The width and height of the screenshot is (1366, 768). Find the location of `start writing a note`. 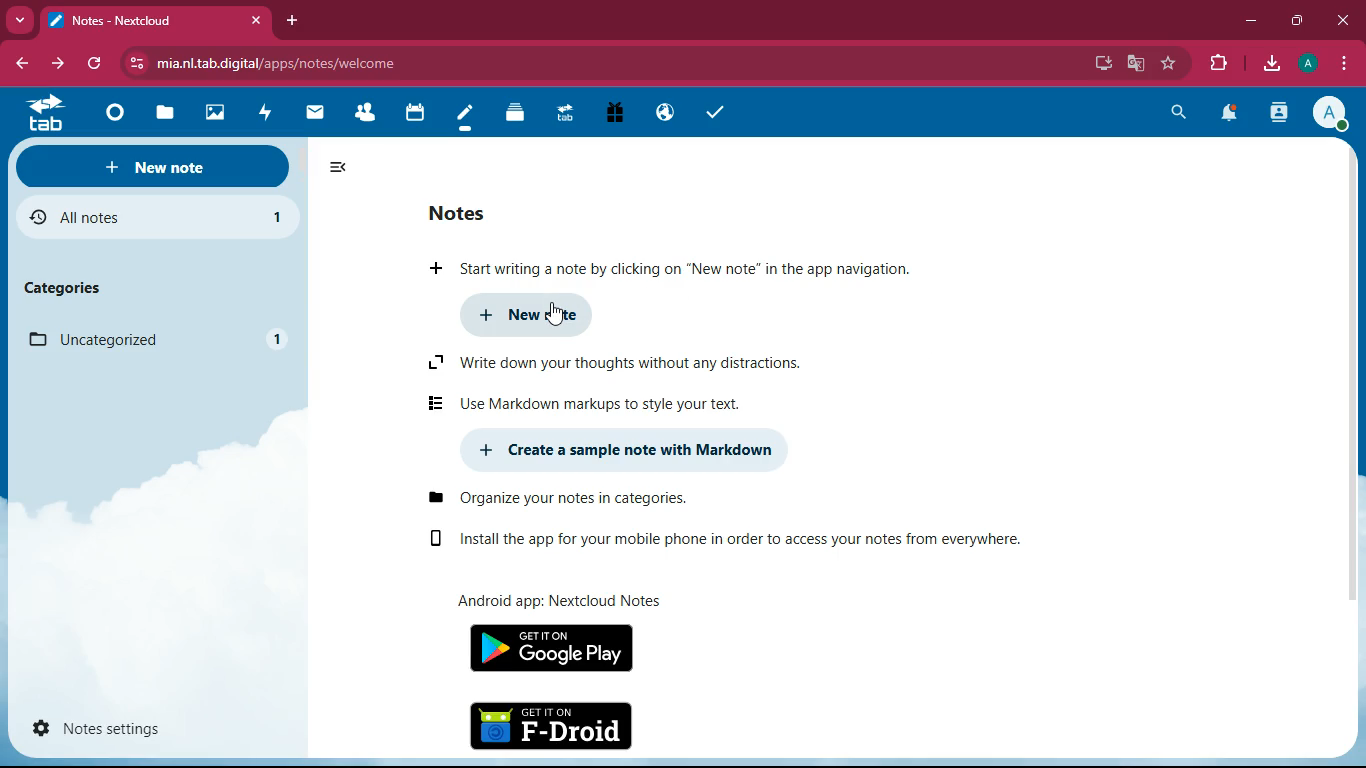

start writing a note is located at coordinates (665, 266).